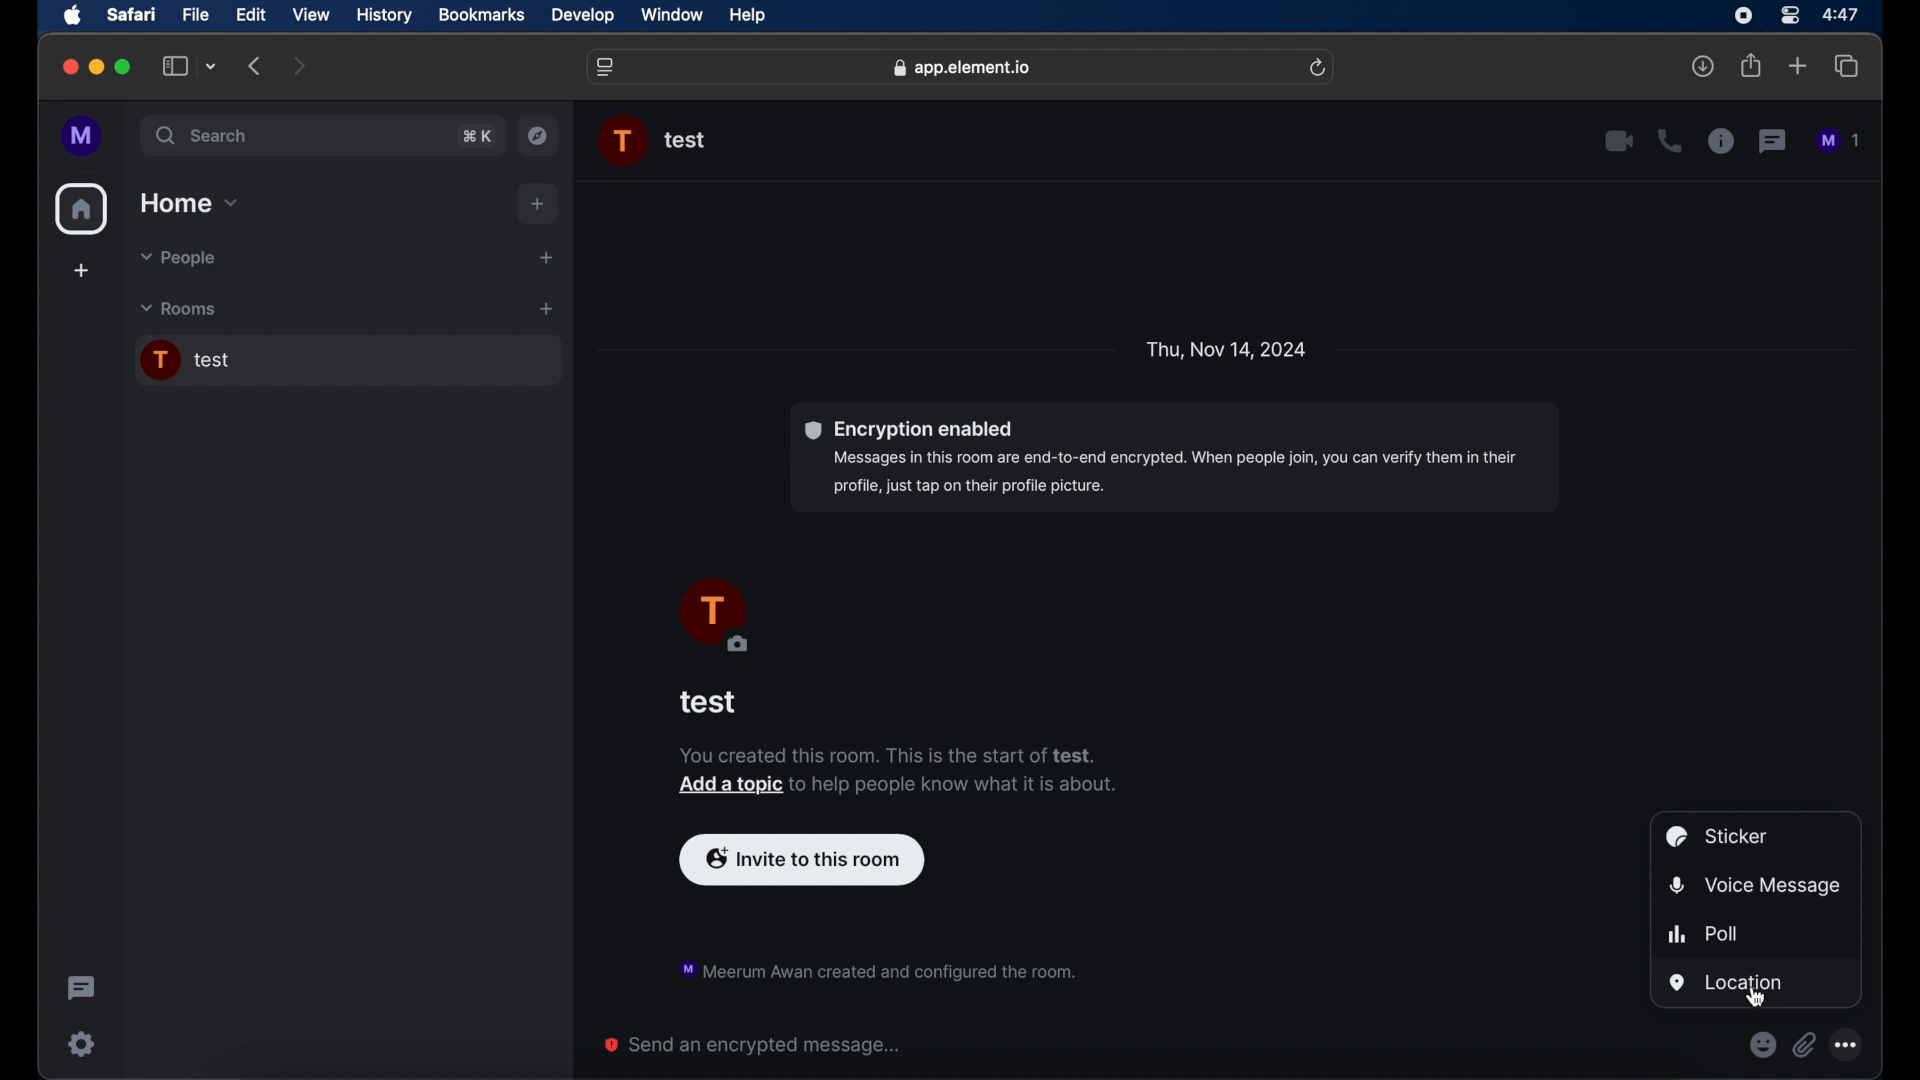 Image resolution: width=1920 pixels, height=1080 pixels. Describe the element at coordinates (898, 772) in the screenshot. I see `notification` at that location.